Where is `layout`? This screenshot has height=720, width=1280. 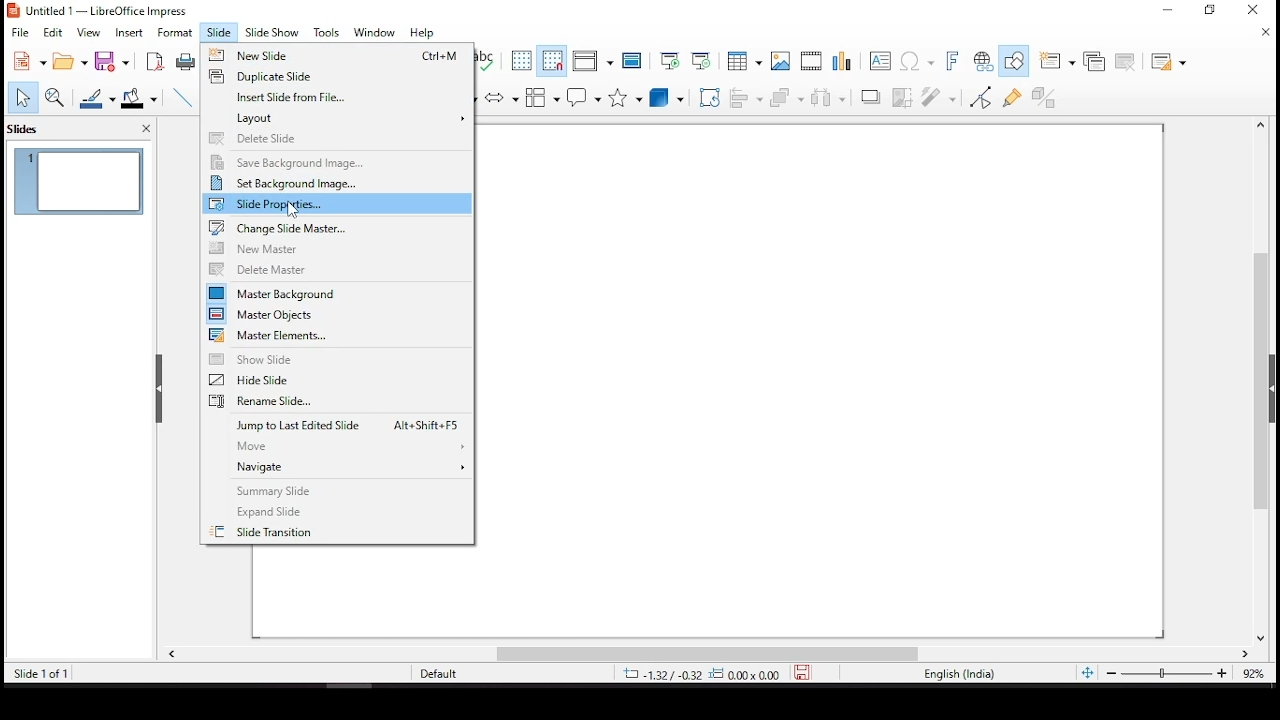 layout is located at coordinates (339, 117).